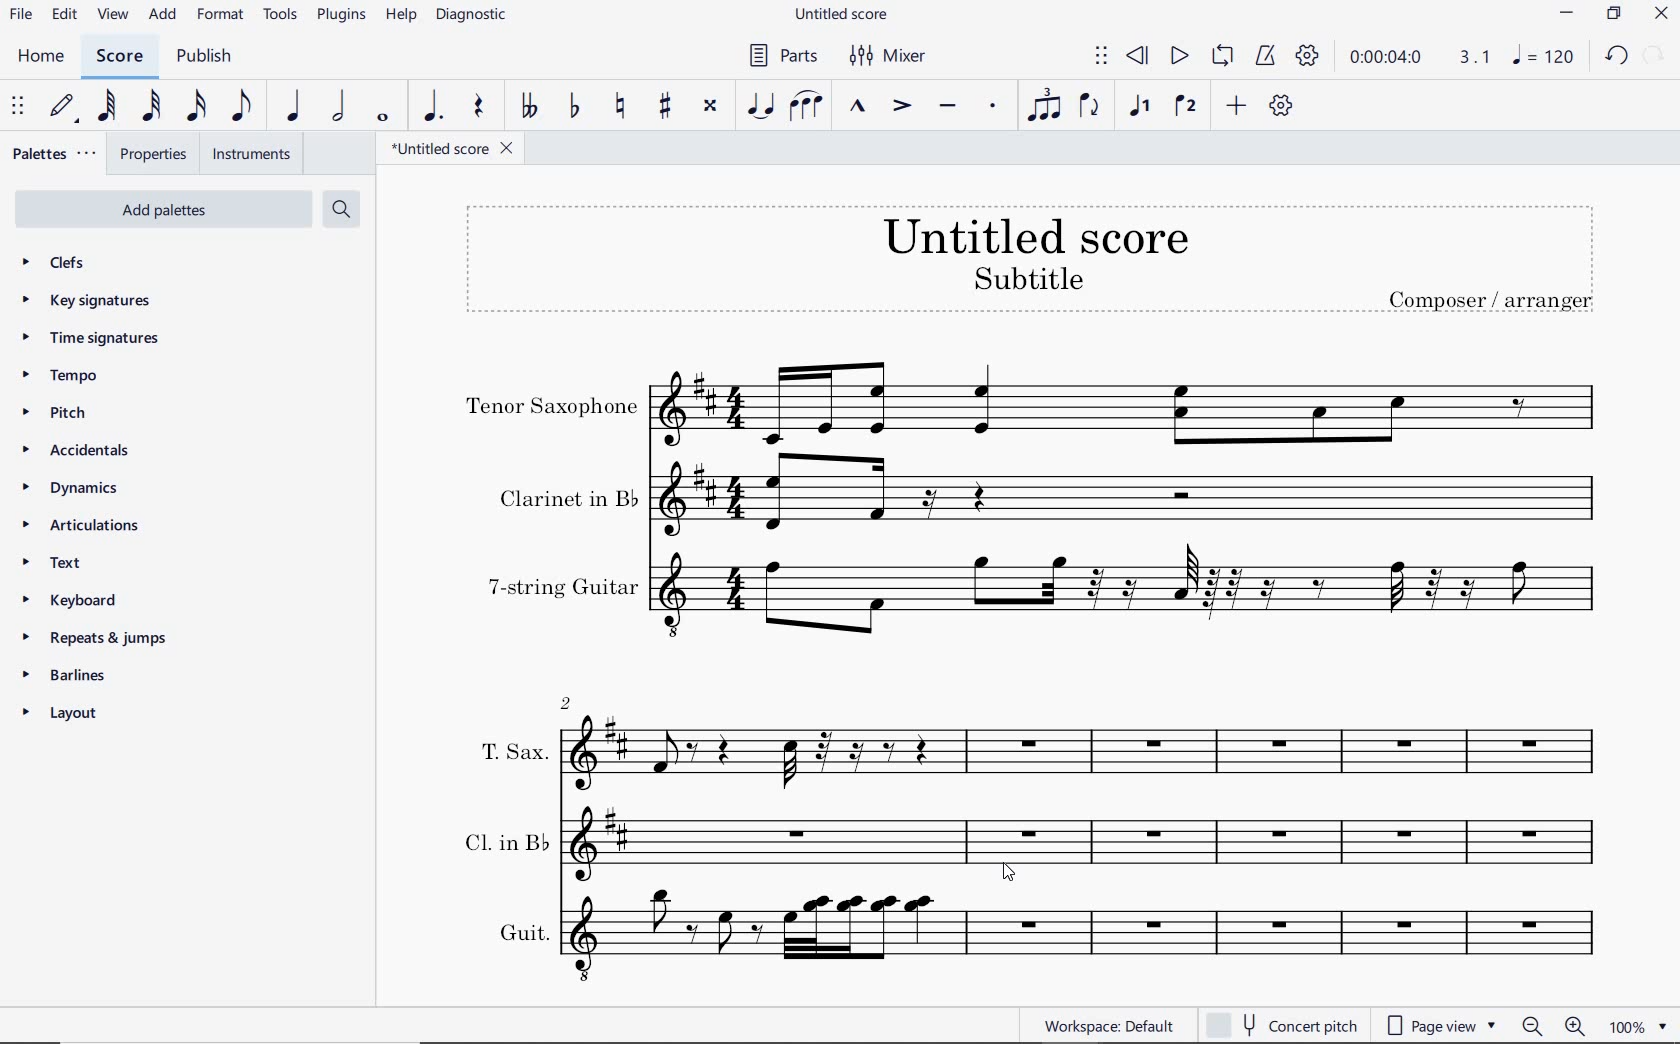  What do you see at coordinates (1655, 54) in the screenshot?
I see `REDO` at bounding box center [1655, 54].